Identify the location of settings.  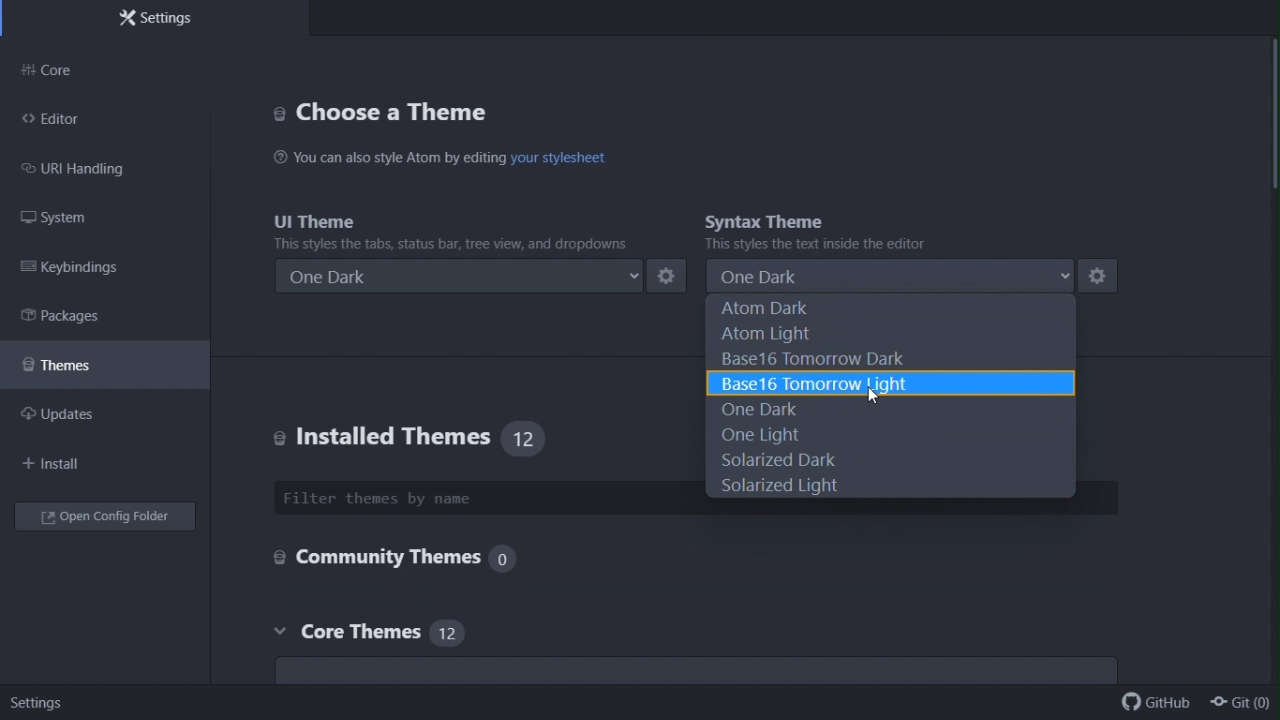
(1096, 278).